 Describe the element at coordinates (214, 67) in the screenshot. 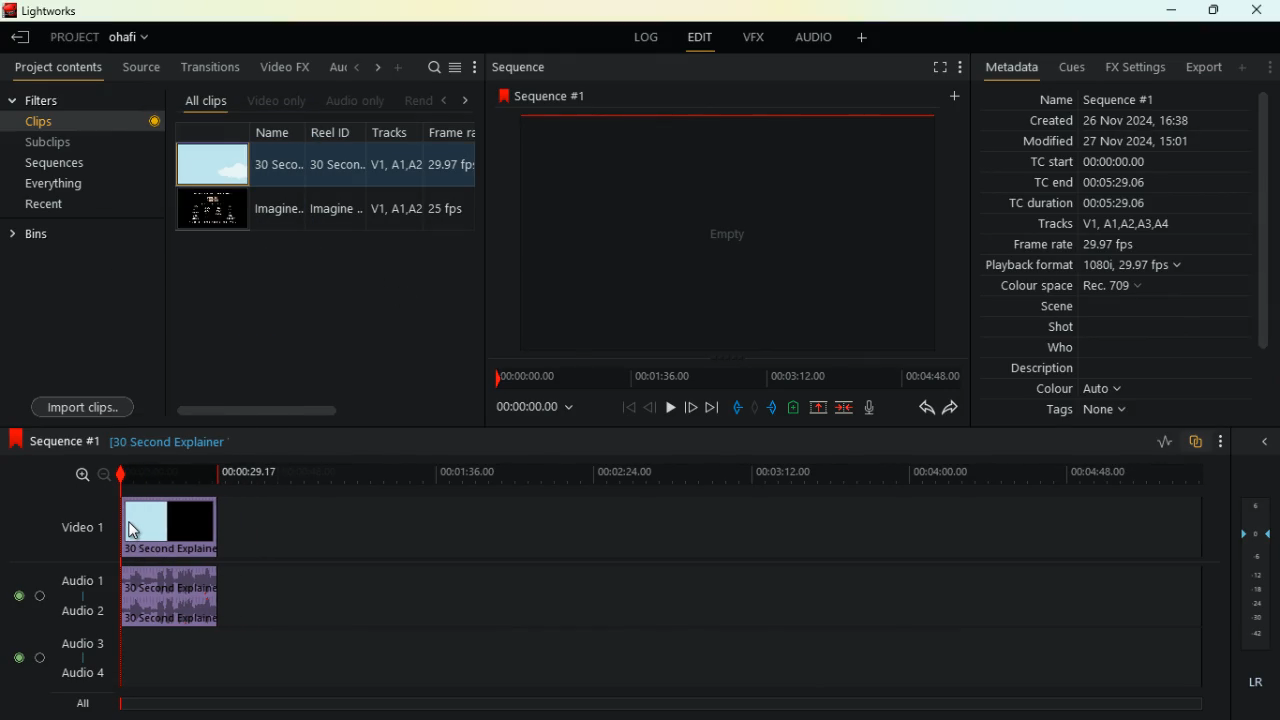

I see `transitions` at that location.